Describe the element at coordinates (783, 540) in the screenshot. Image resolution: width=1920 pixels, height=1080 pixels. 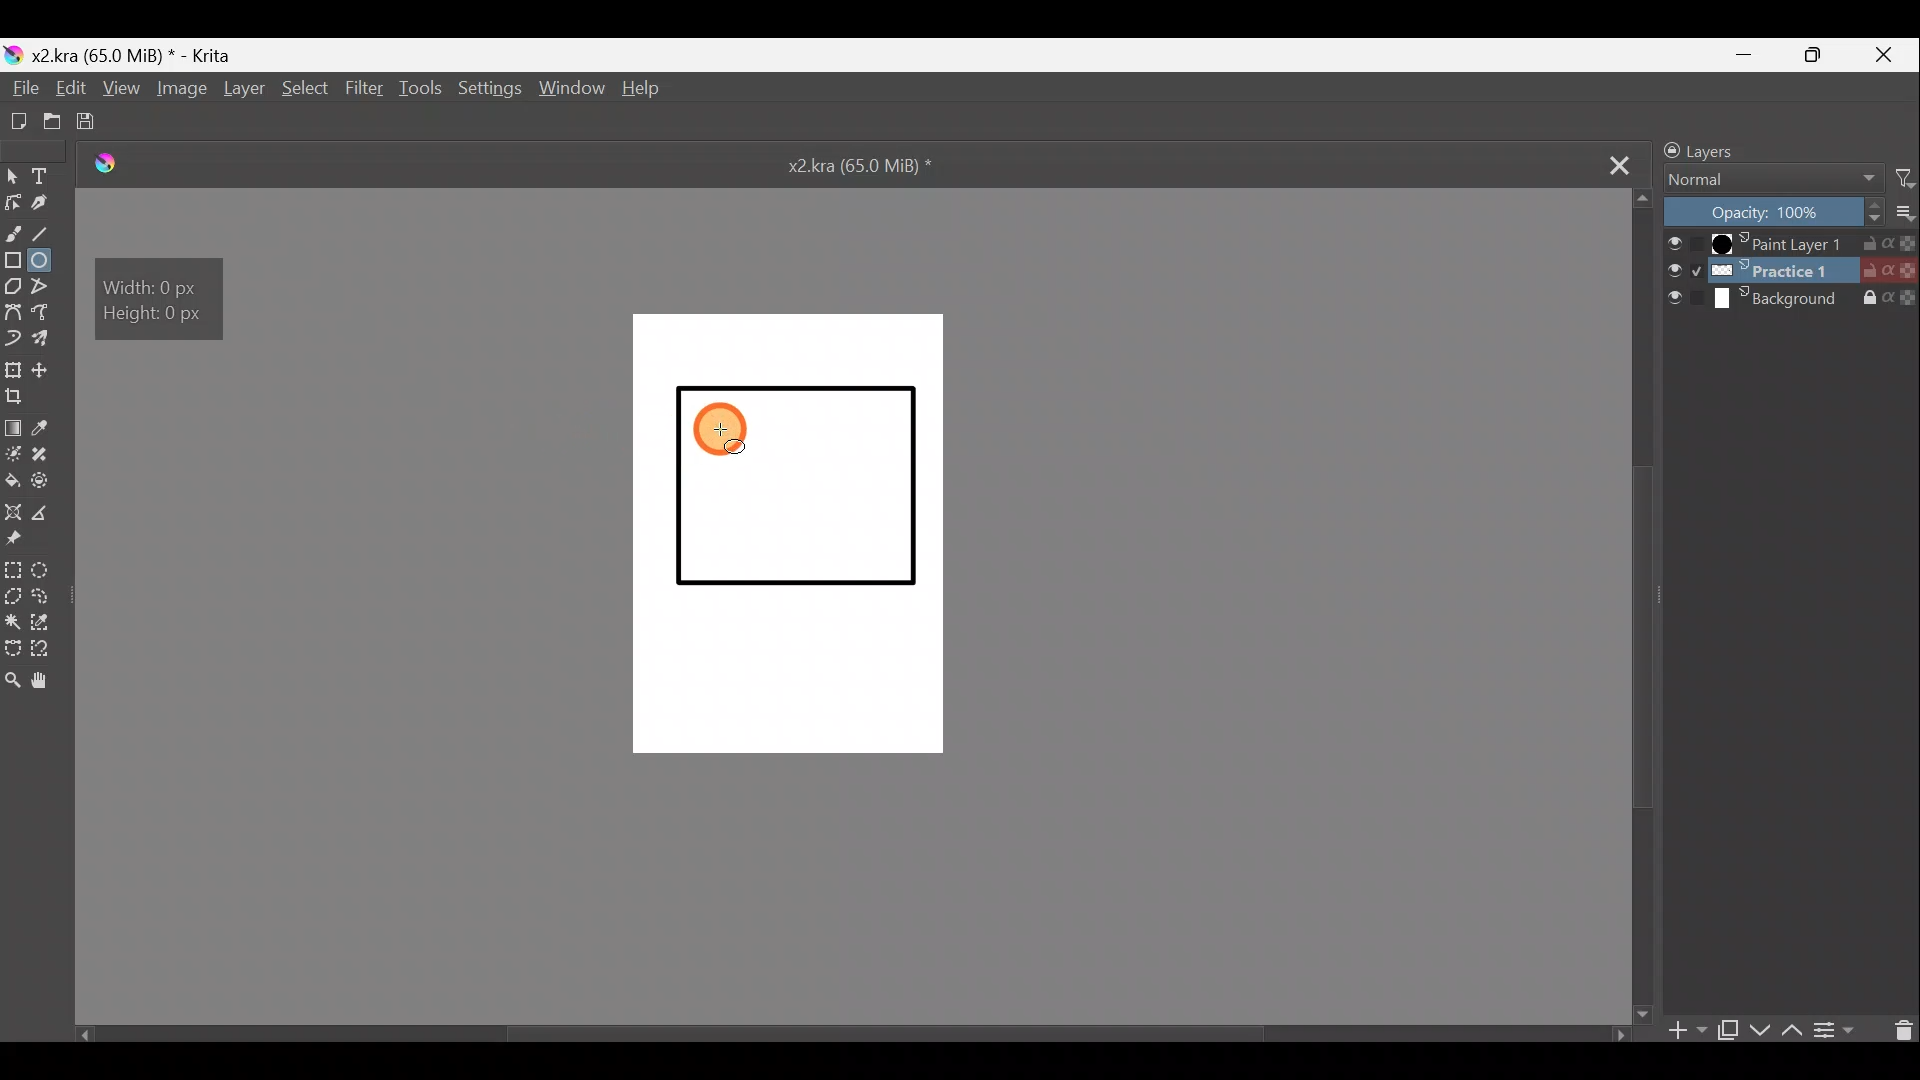
I see `Canvas` at that location.